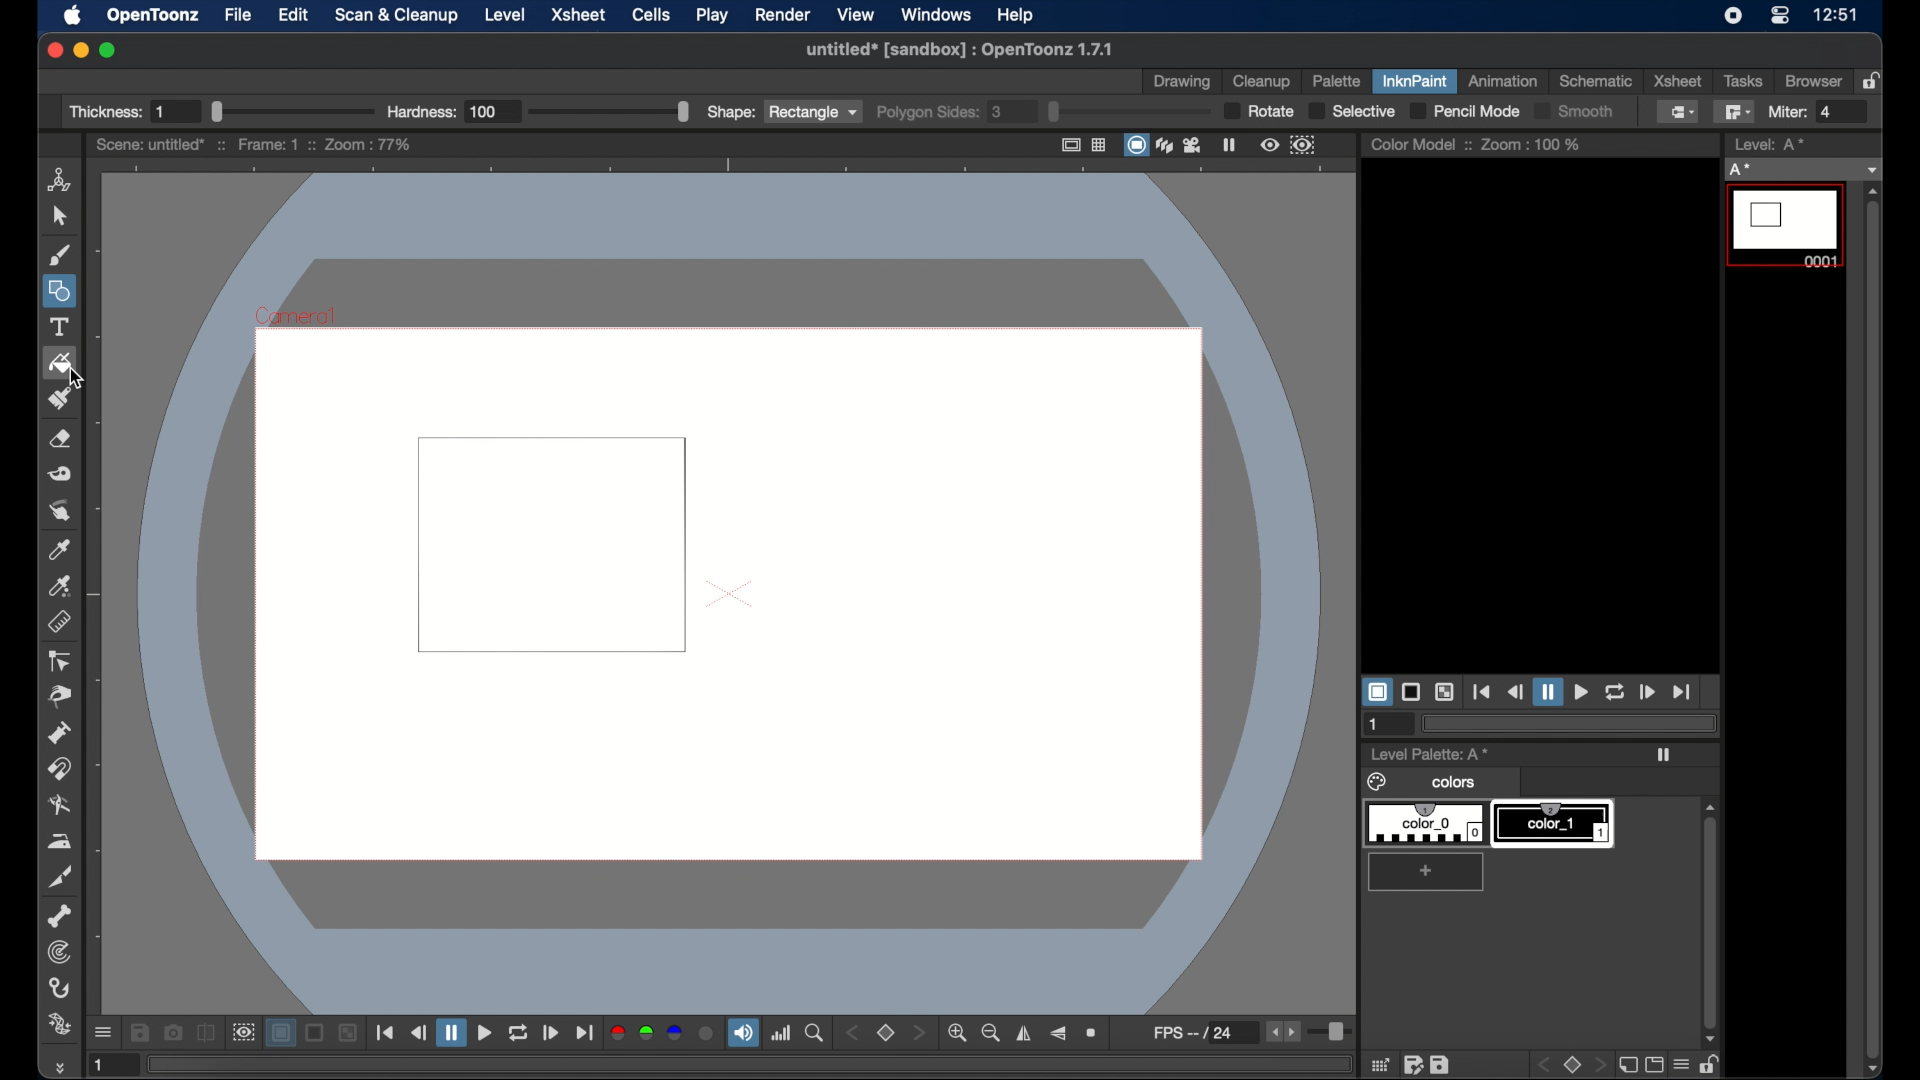 The height and width of the screenshot is (1080, 1920). What do you see at coordinates (1259, 112) in the screenshot?
I see `rotate` at bounding box center [1259, 112].